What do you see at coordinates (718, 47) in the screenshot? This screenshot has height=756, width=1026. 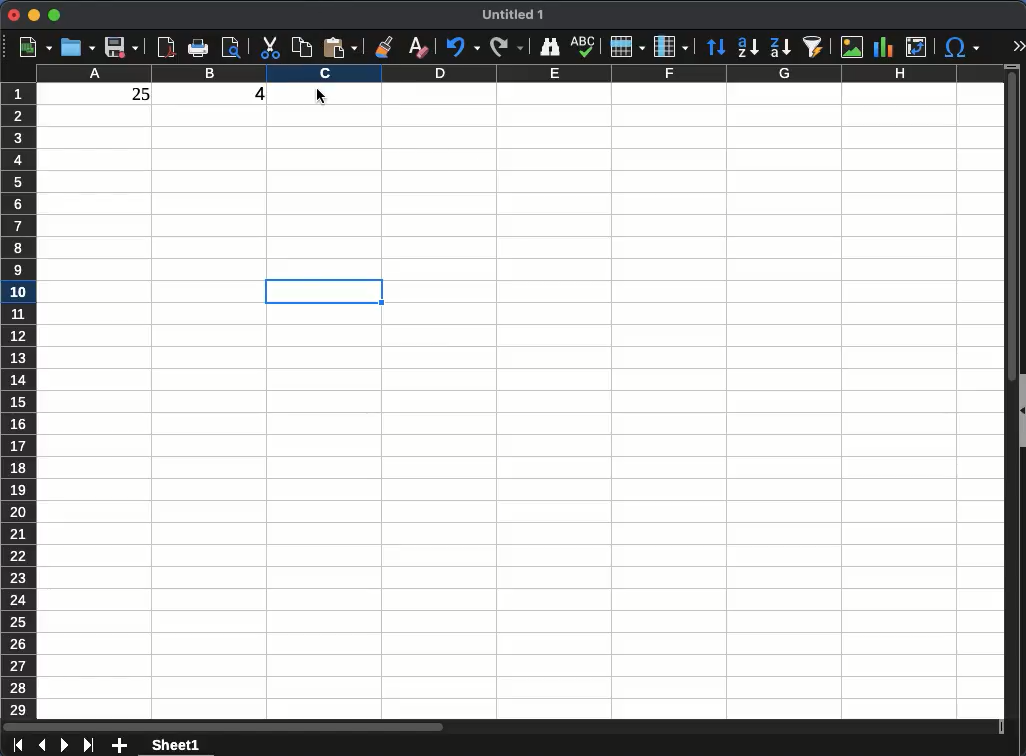 I see `sort` at bounding box center [718, 47].